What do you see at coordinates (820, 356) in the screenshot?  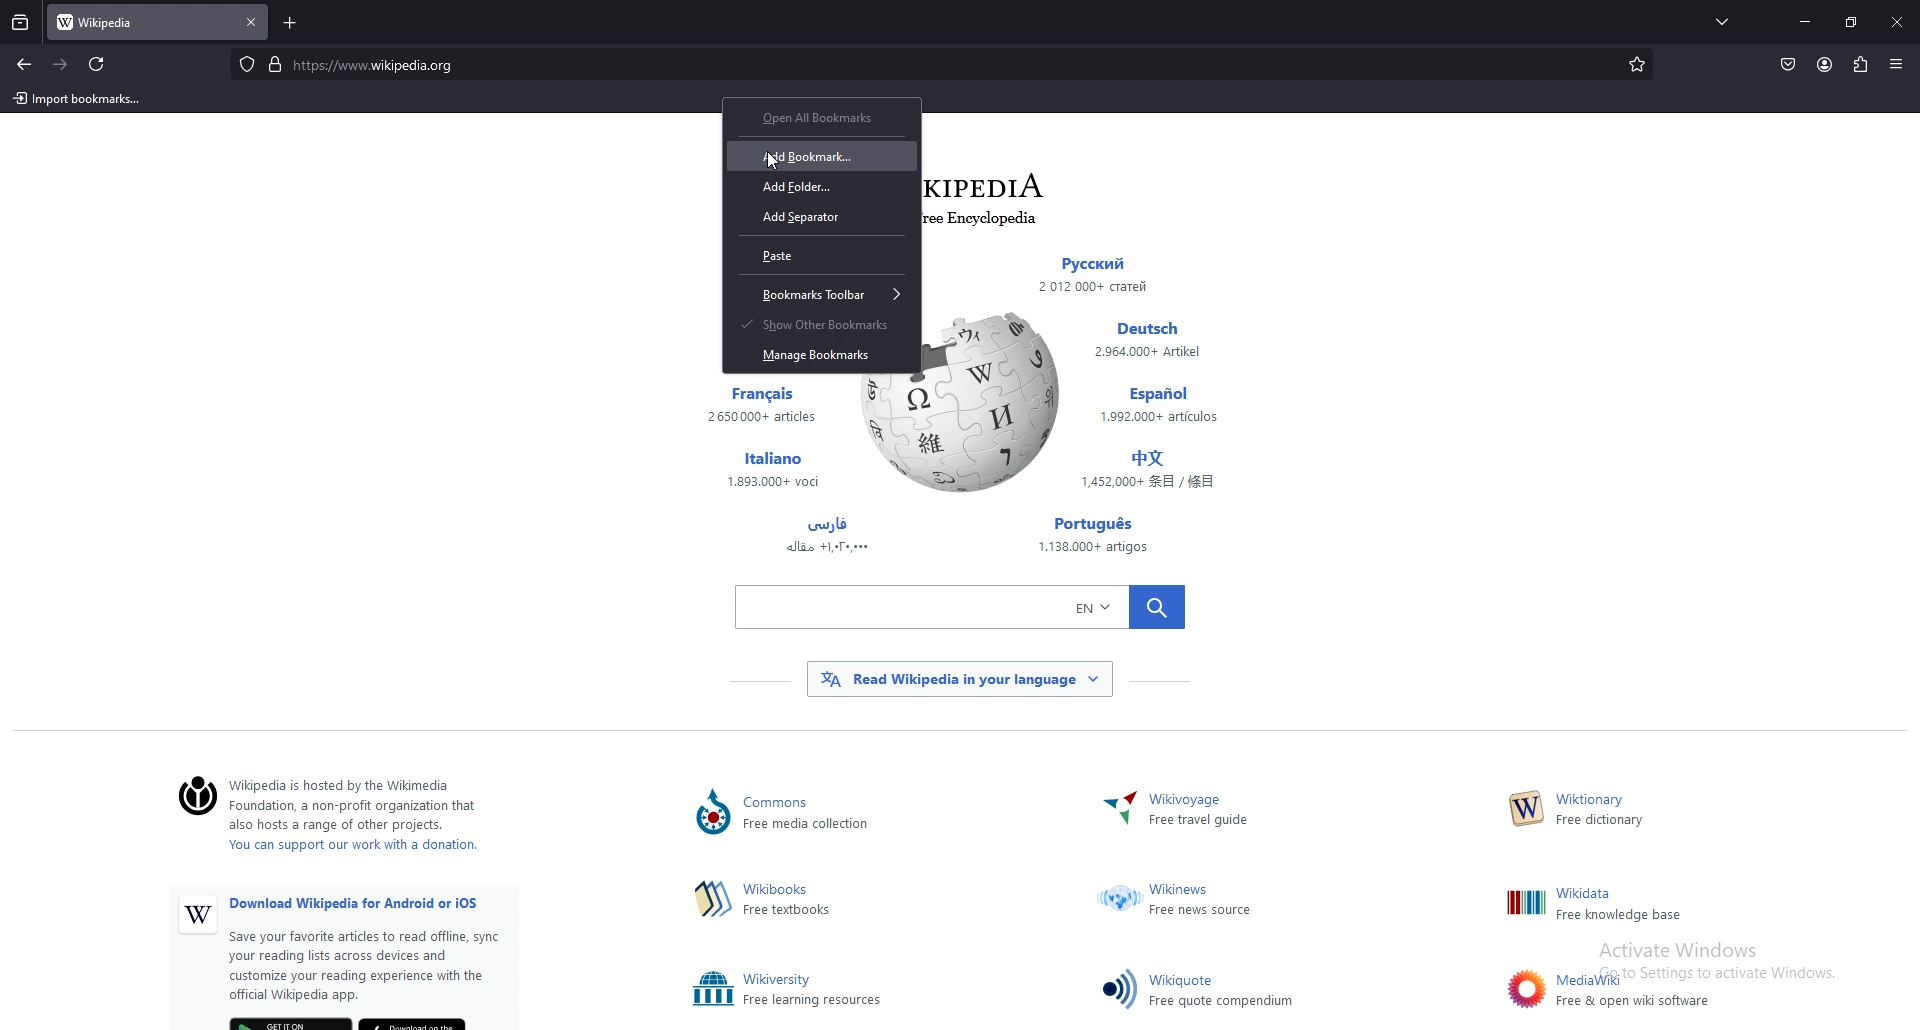 I see `manage bookmarks` at bounding box center [820, 356].